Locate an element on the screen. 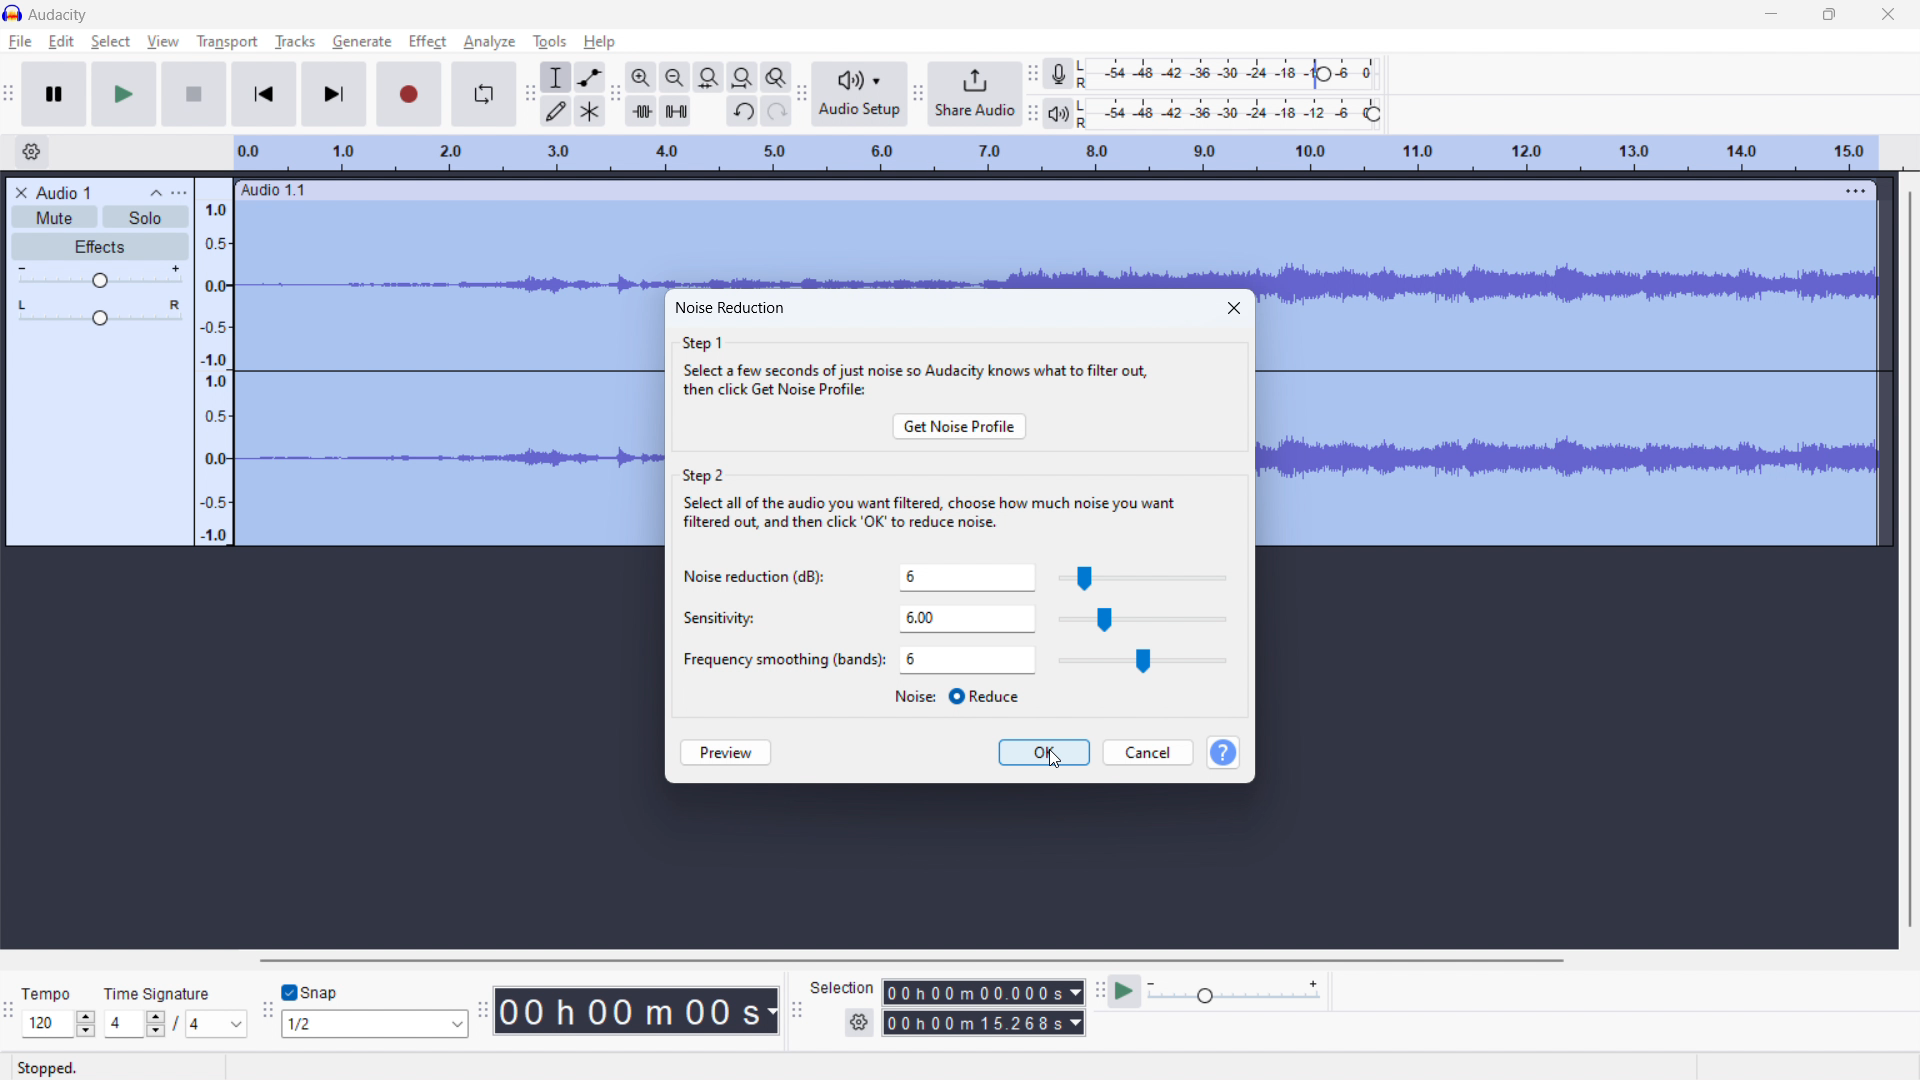 The height and width of the screenshot is (1080, 1920). get noise profile is located at coordinates (959, 426).